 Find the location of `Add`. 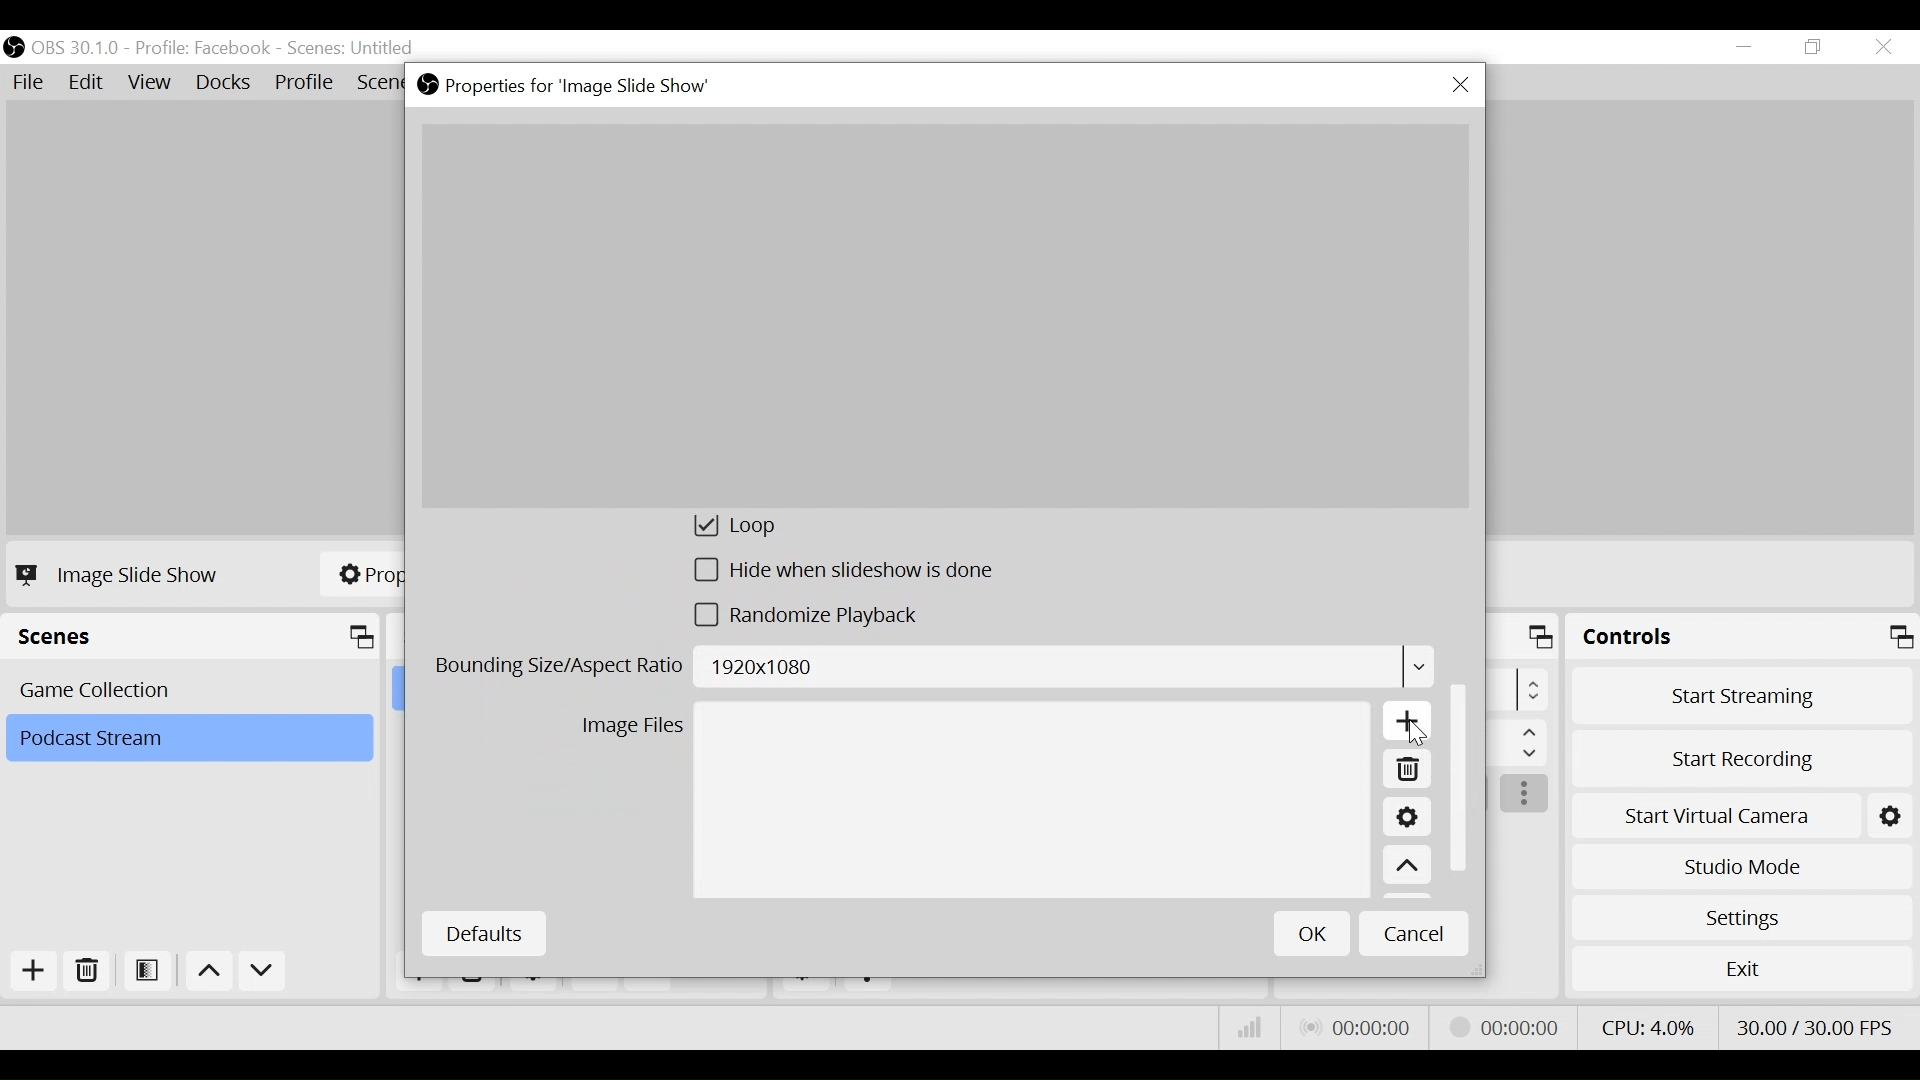

Add is located at coordinates (31, 971).